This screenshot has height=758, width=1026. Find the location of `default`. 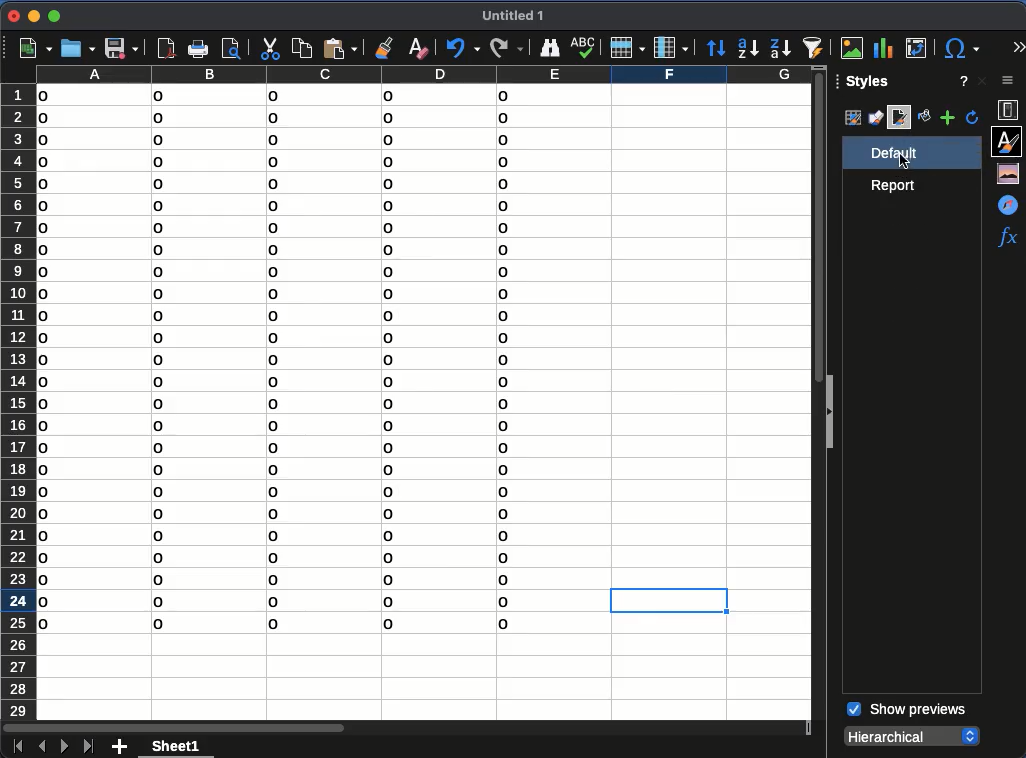

default is located at coordinates (909, 151).